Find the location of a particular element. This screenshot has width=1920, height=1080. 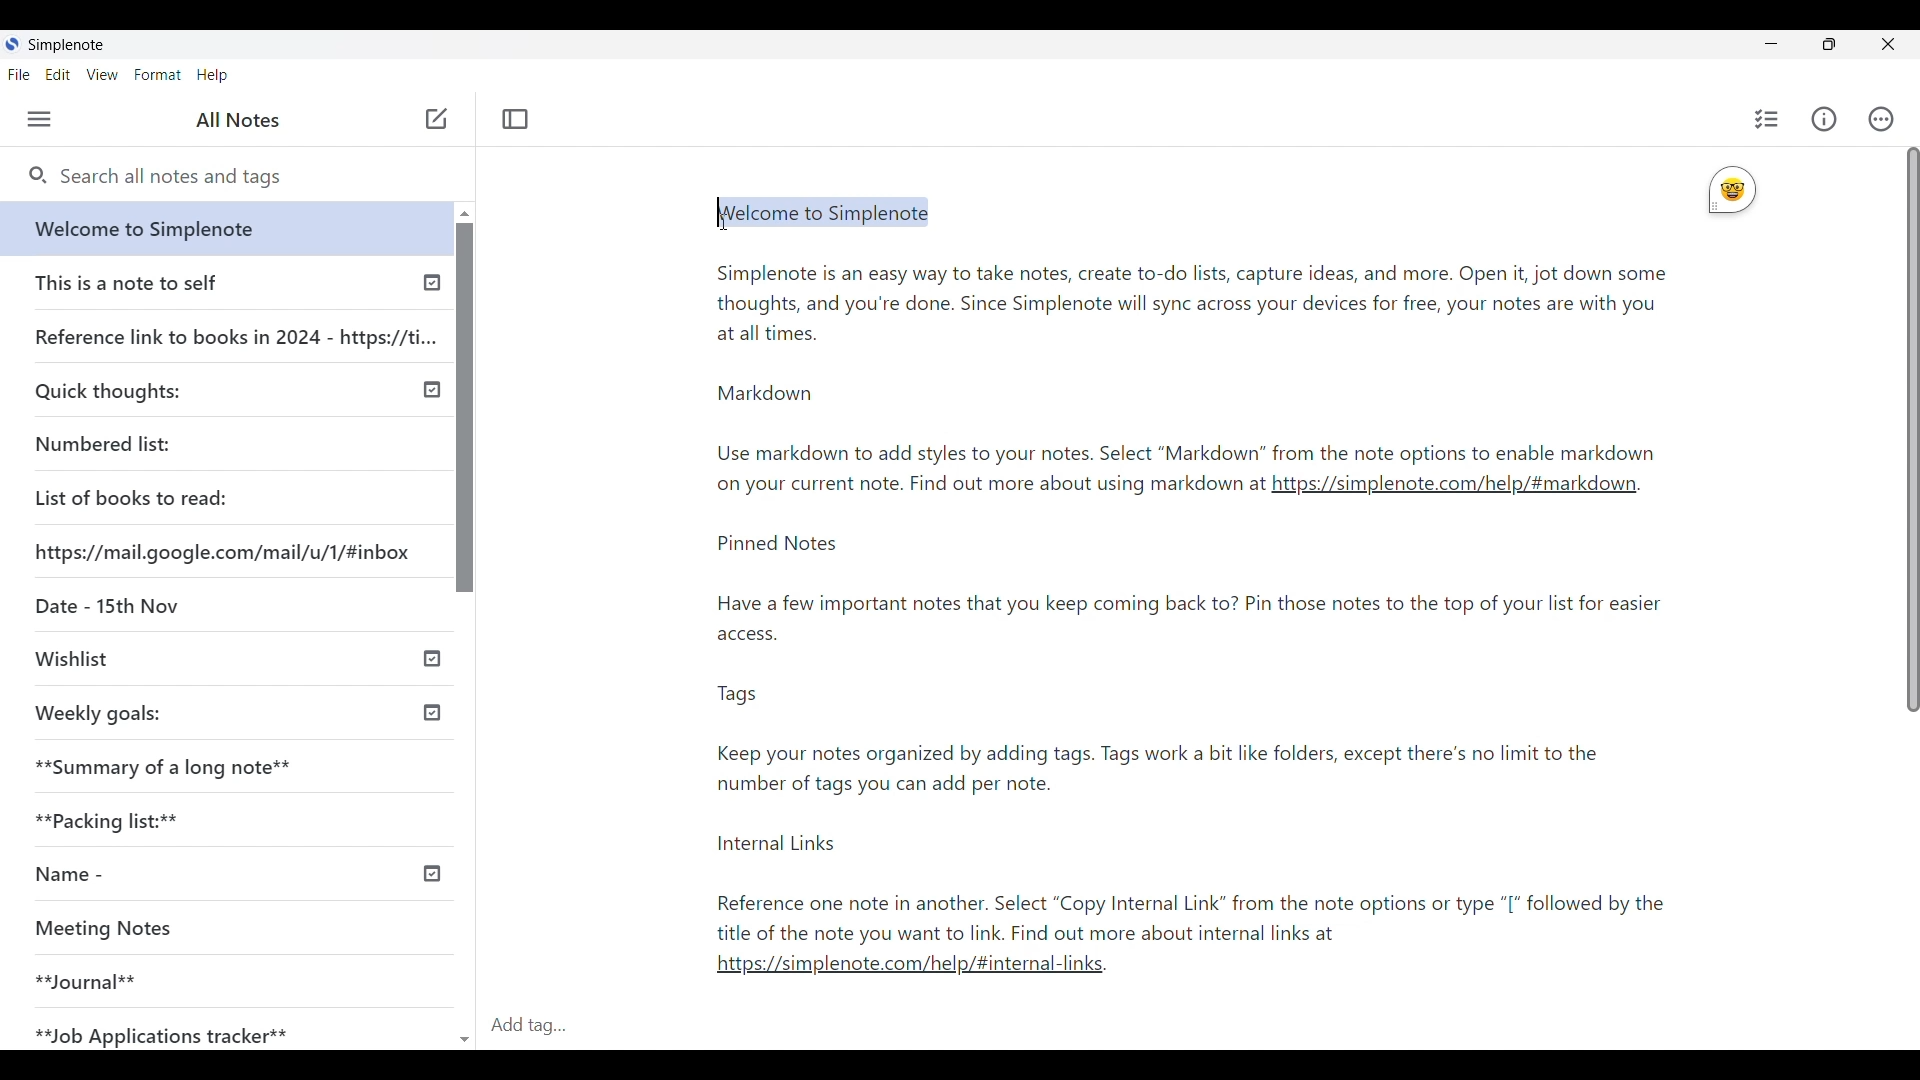

Software logo is located at coordinates (12, 44).